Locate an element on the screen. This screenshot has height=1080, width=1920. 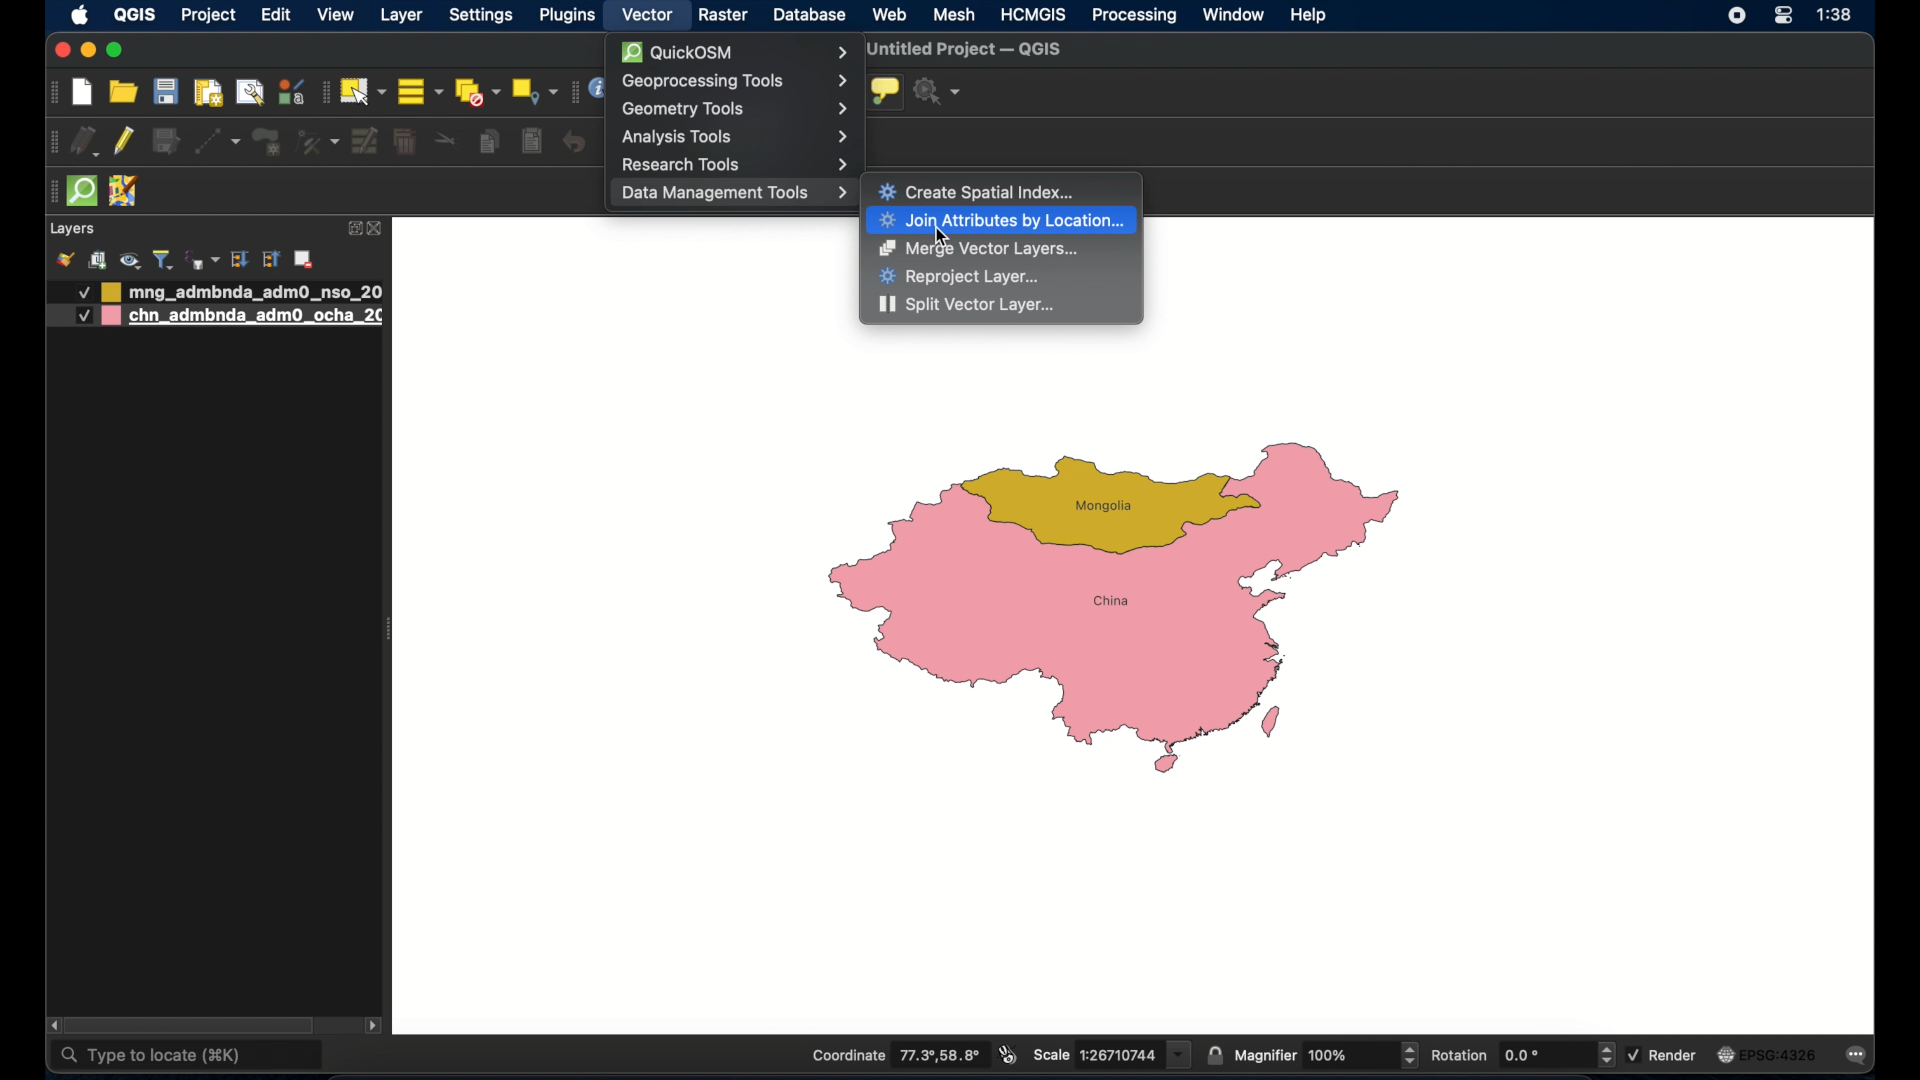
mesh is located at coordinates (953, 14).